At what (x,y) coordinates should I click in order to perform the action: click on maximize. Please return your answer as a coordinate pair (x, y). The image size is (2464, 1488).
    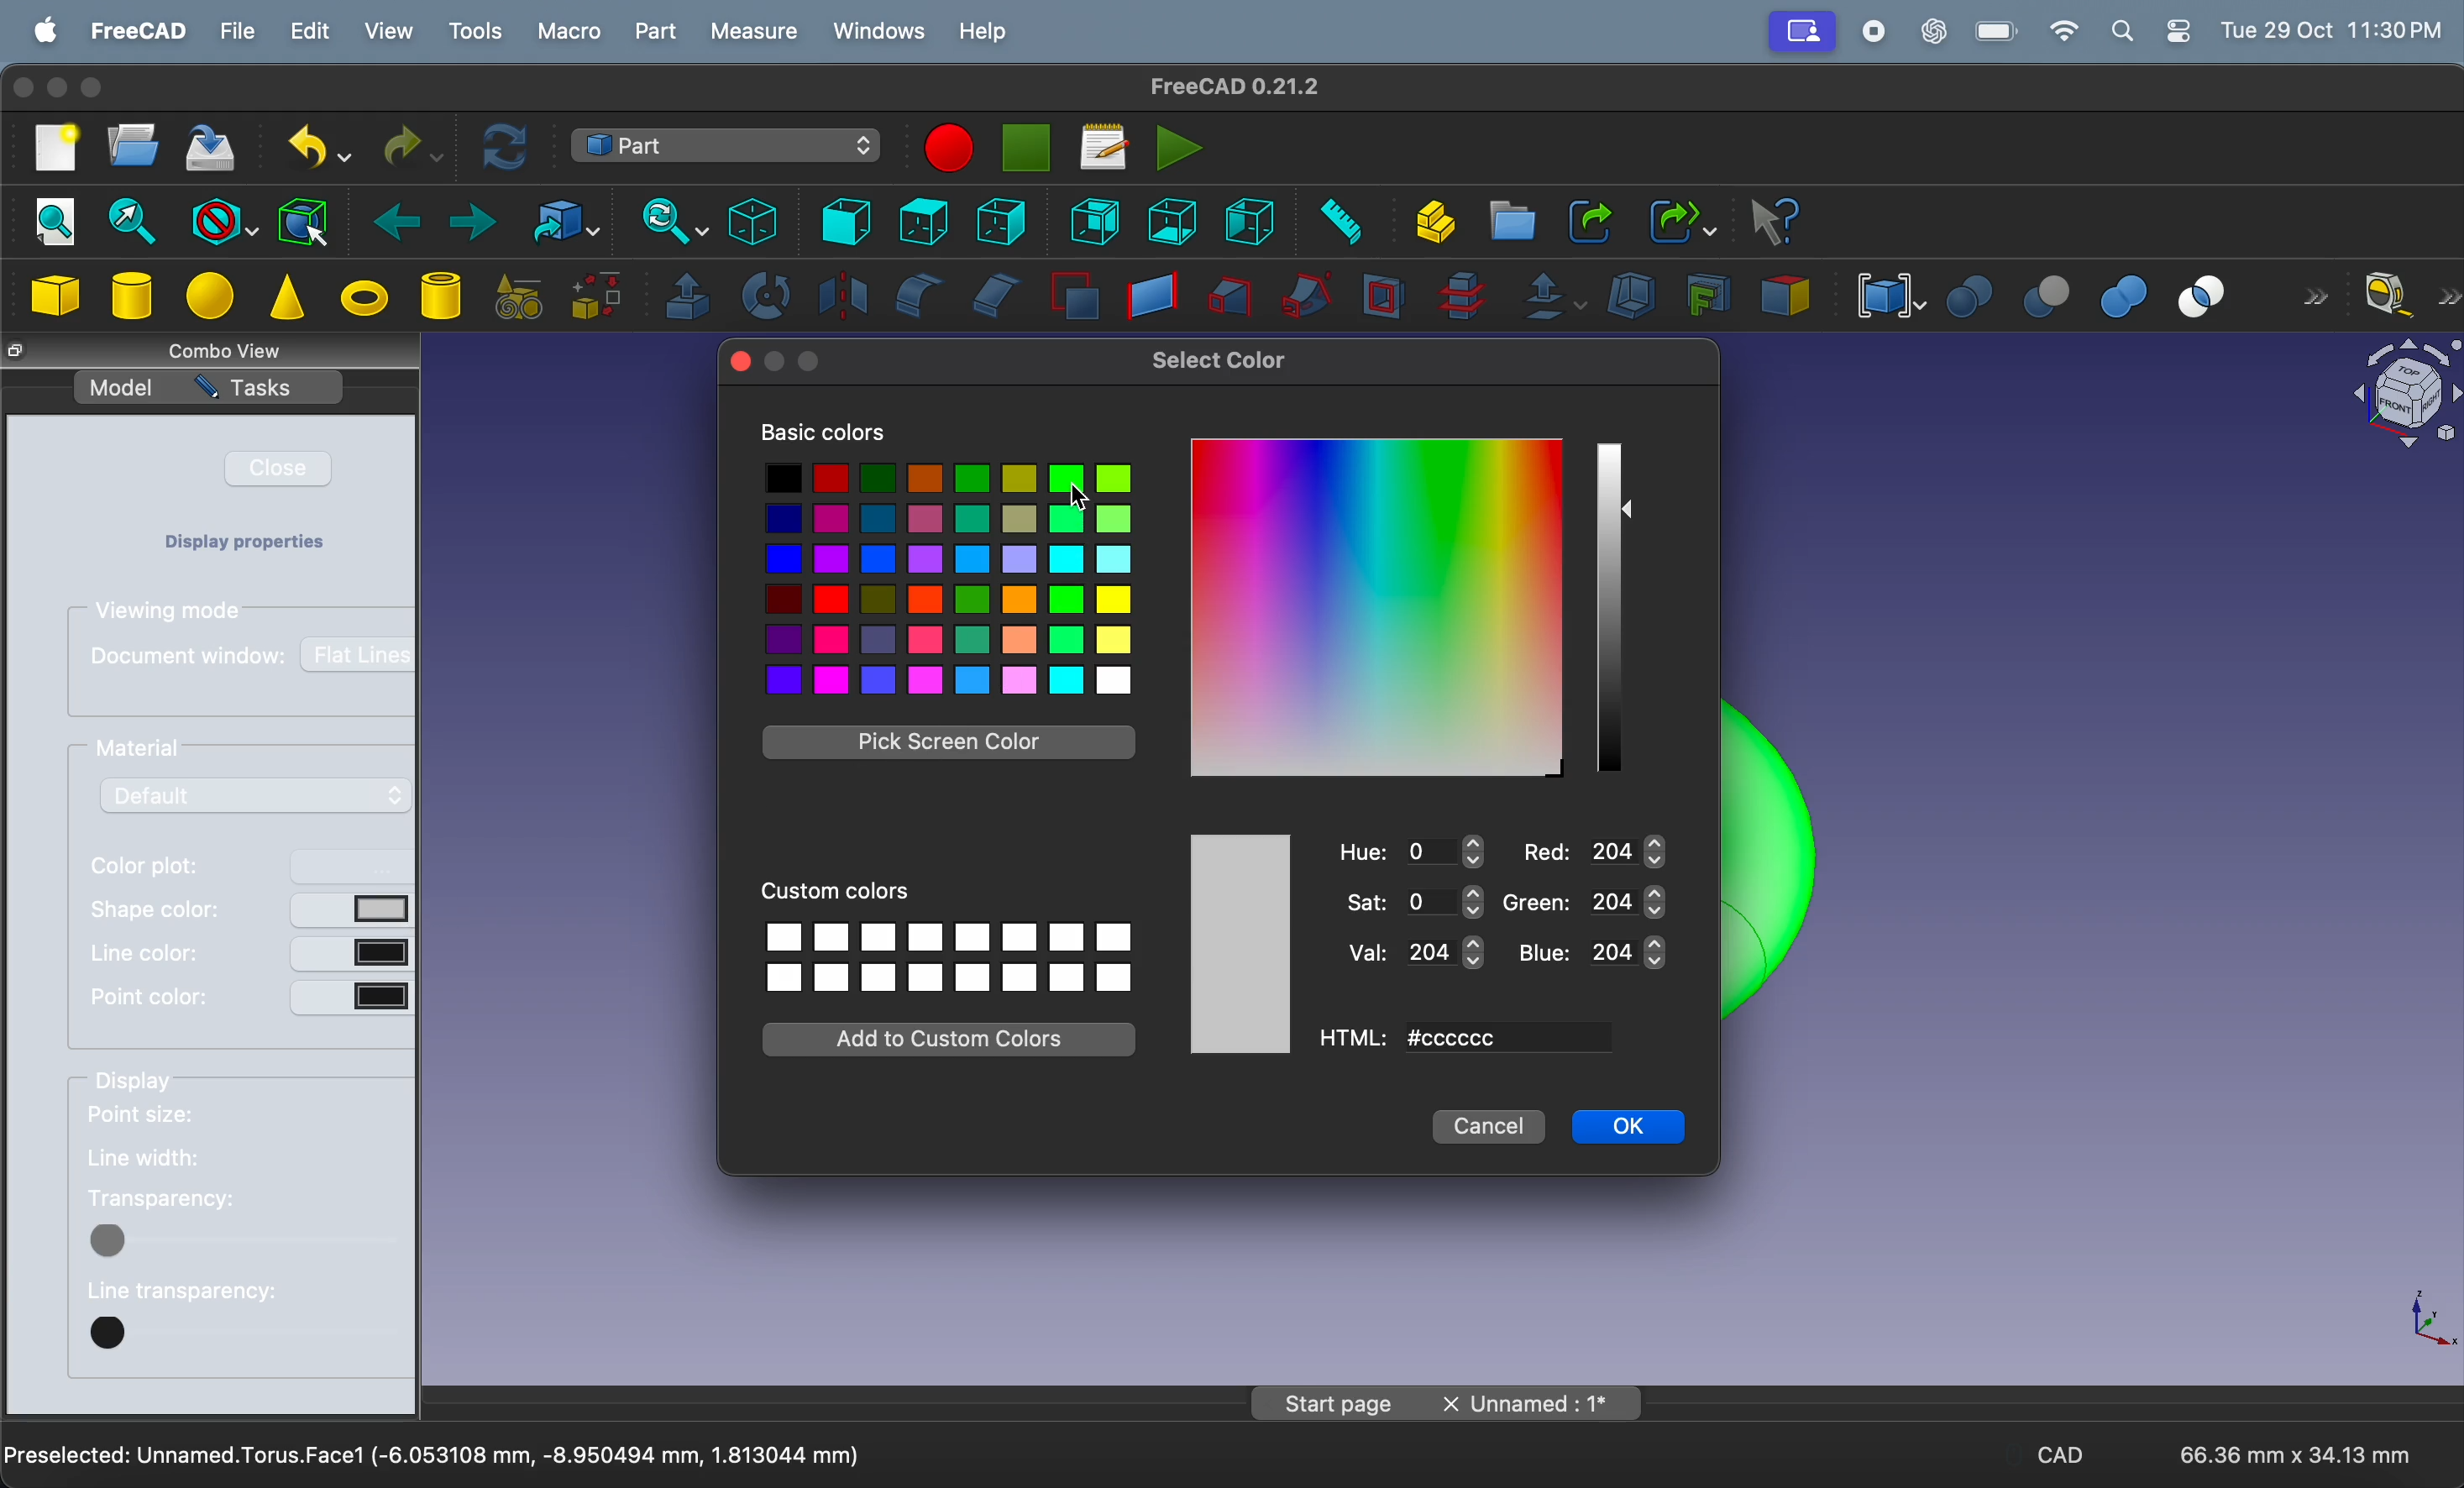
    Looking at the image, I should click on (91, 88).